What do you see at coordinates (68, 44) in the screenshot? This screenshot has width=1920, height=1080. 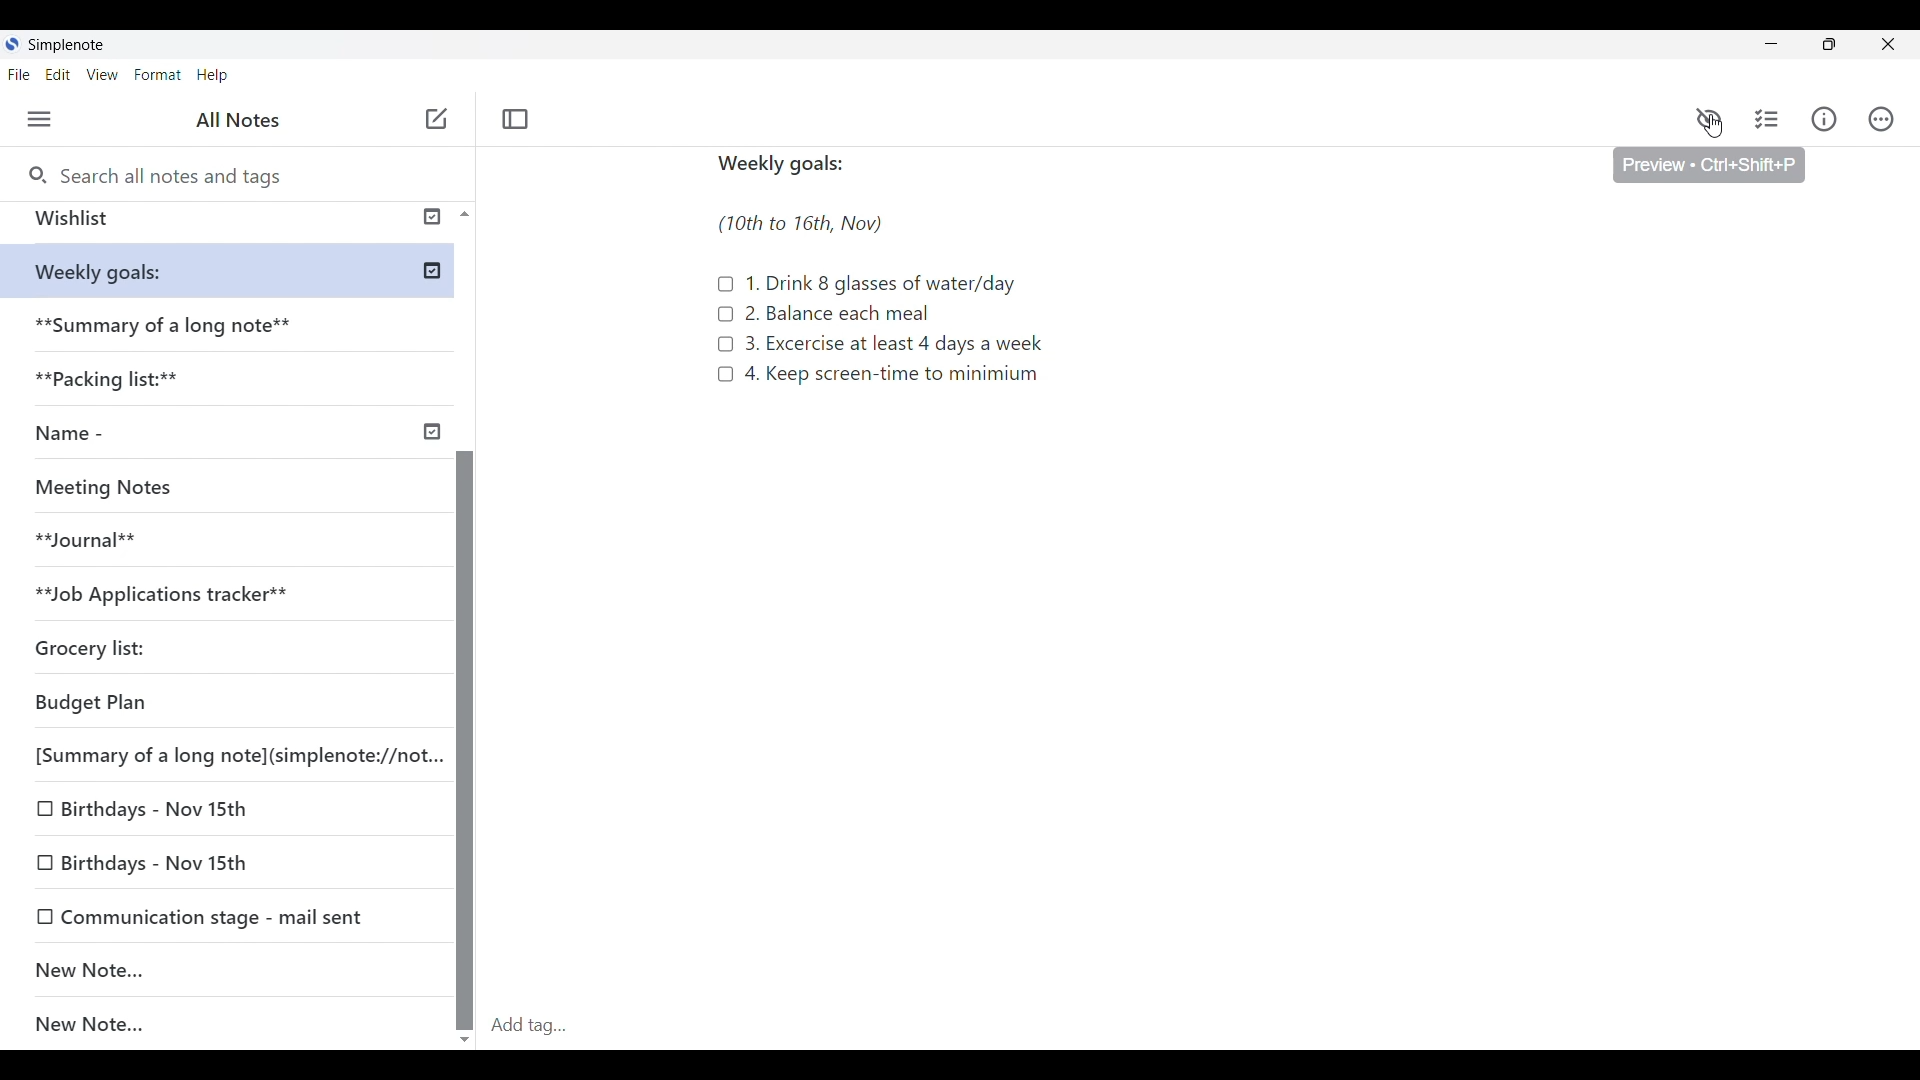 I see `Simple note` at bounding box center [68, 44].